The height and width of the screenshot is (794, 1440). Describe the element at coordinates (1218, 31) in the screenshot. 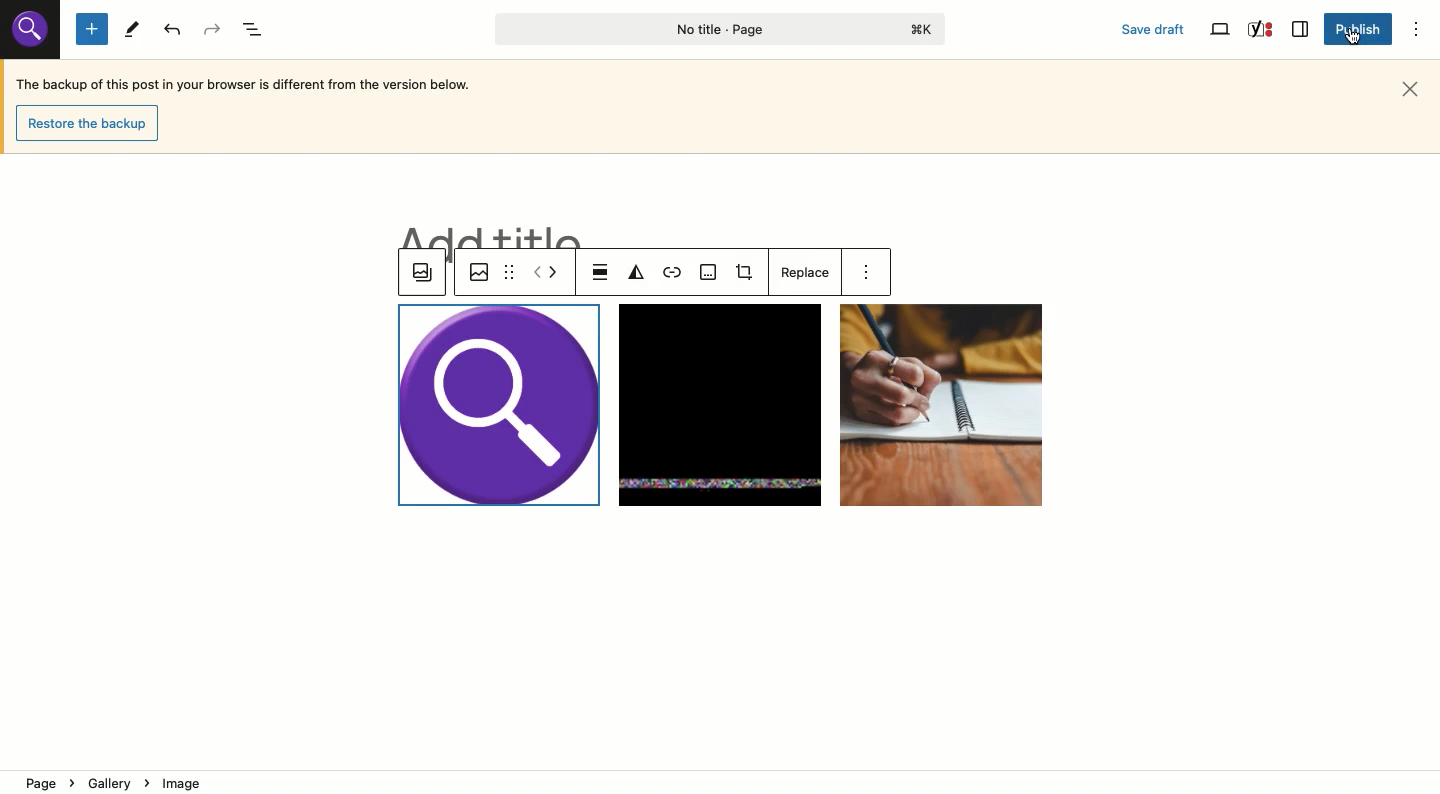

I see `View` at that location.